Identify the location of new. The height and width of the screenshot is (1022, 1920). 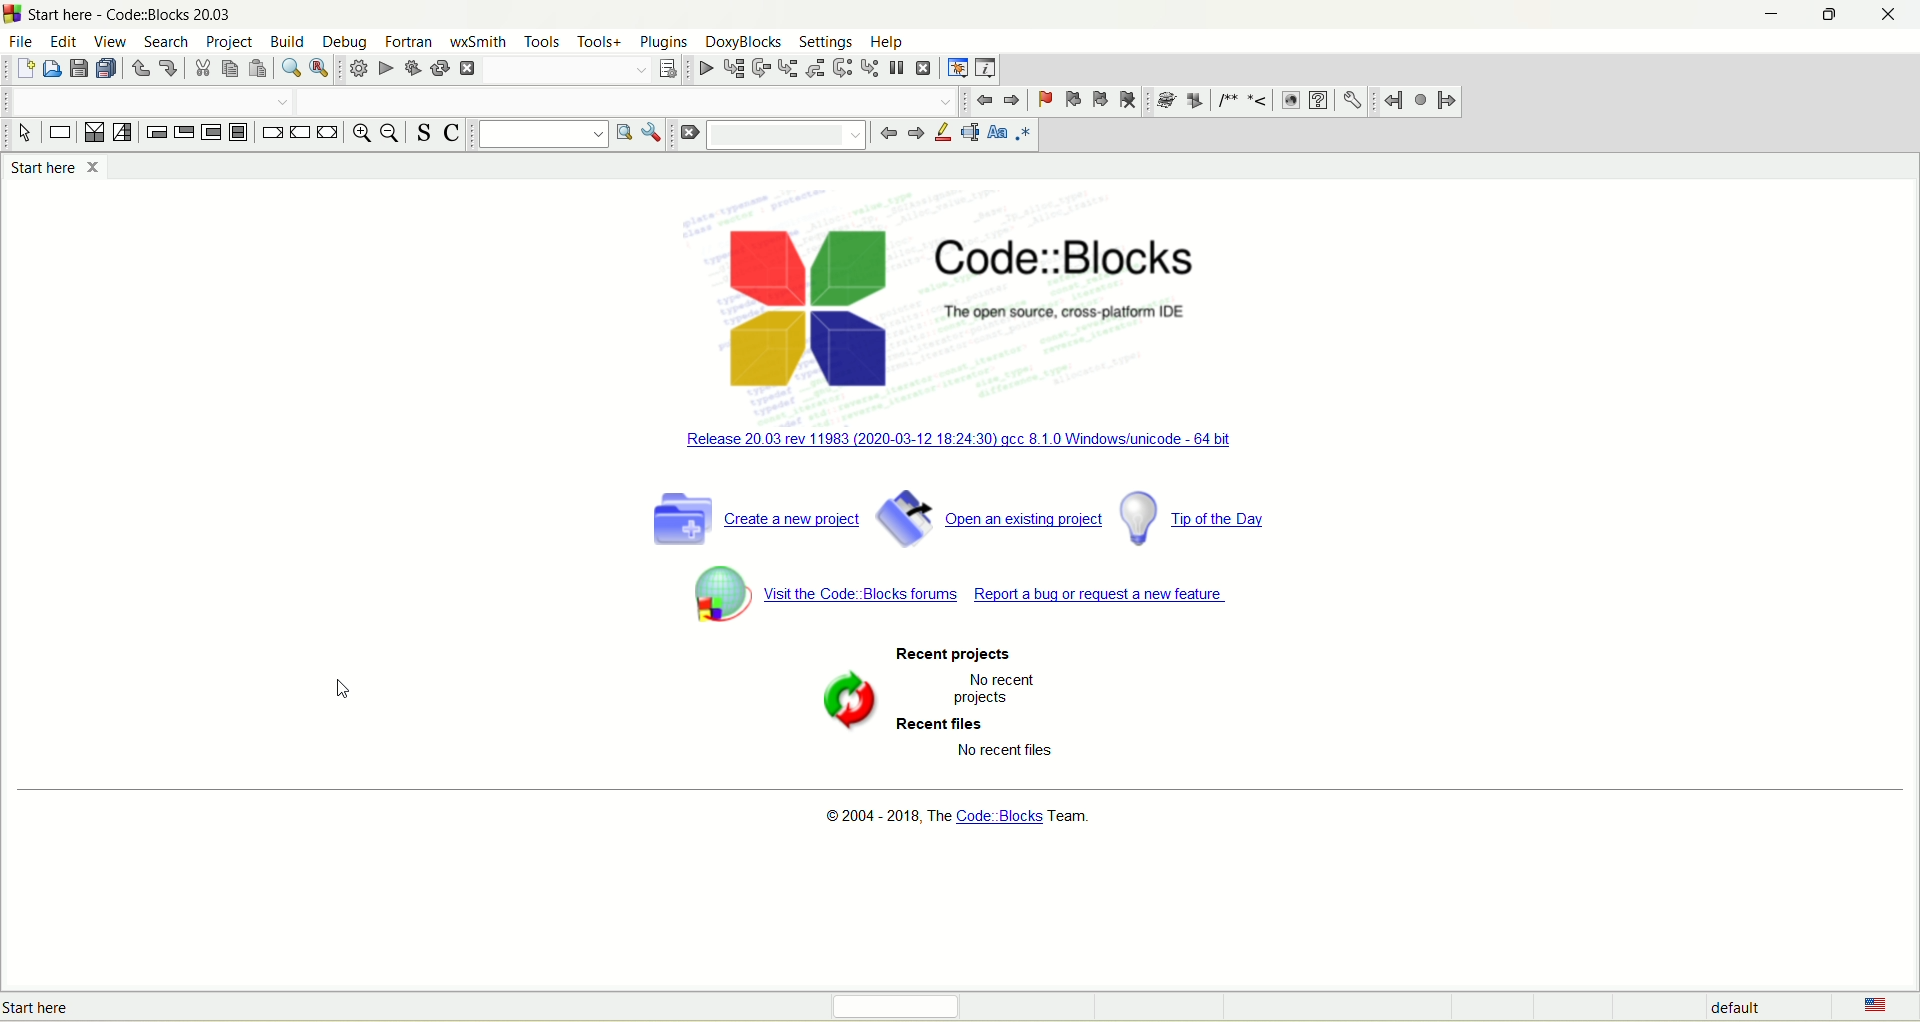
(25, 69).